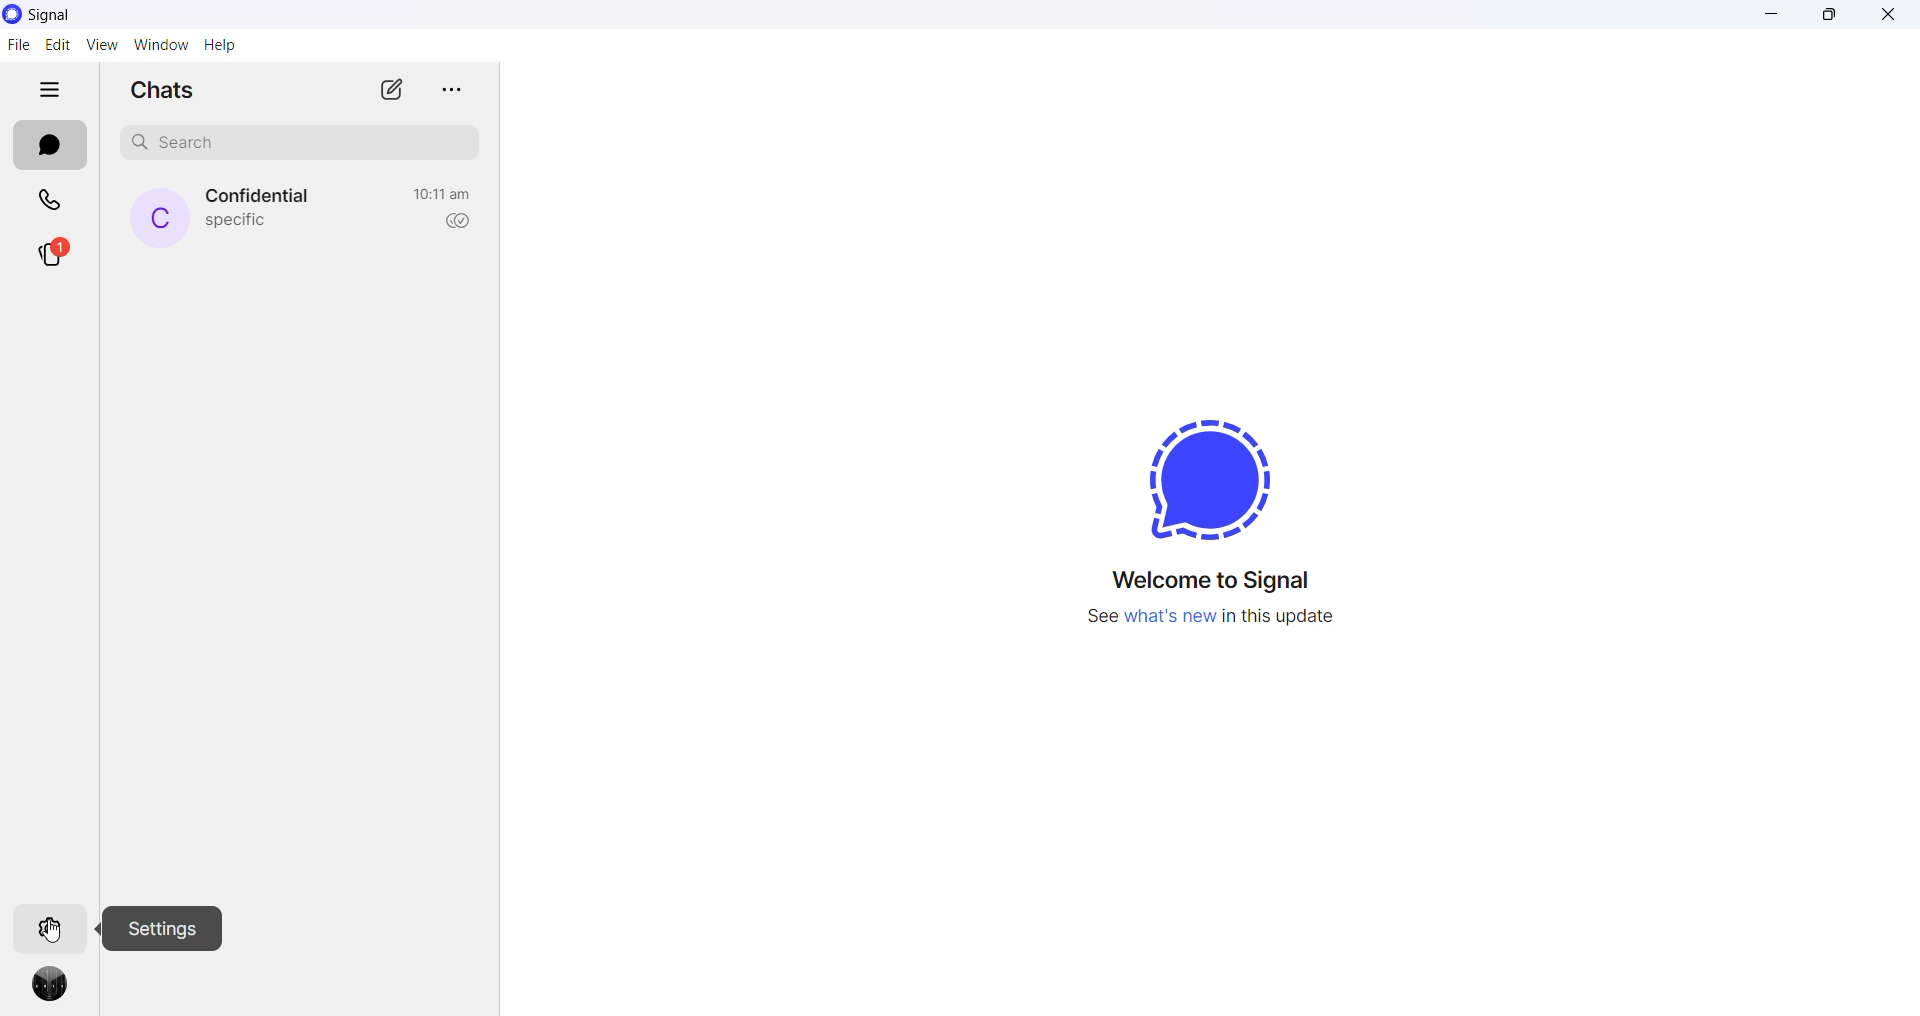 This screenshot has height=1016, width=1920. Describe the element at coordinates (1207, 474) in the screenshot. I see `signal logo` at that location.